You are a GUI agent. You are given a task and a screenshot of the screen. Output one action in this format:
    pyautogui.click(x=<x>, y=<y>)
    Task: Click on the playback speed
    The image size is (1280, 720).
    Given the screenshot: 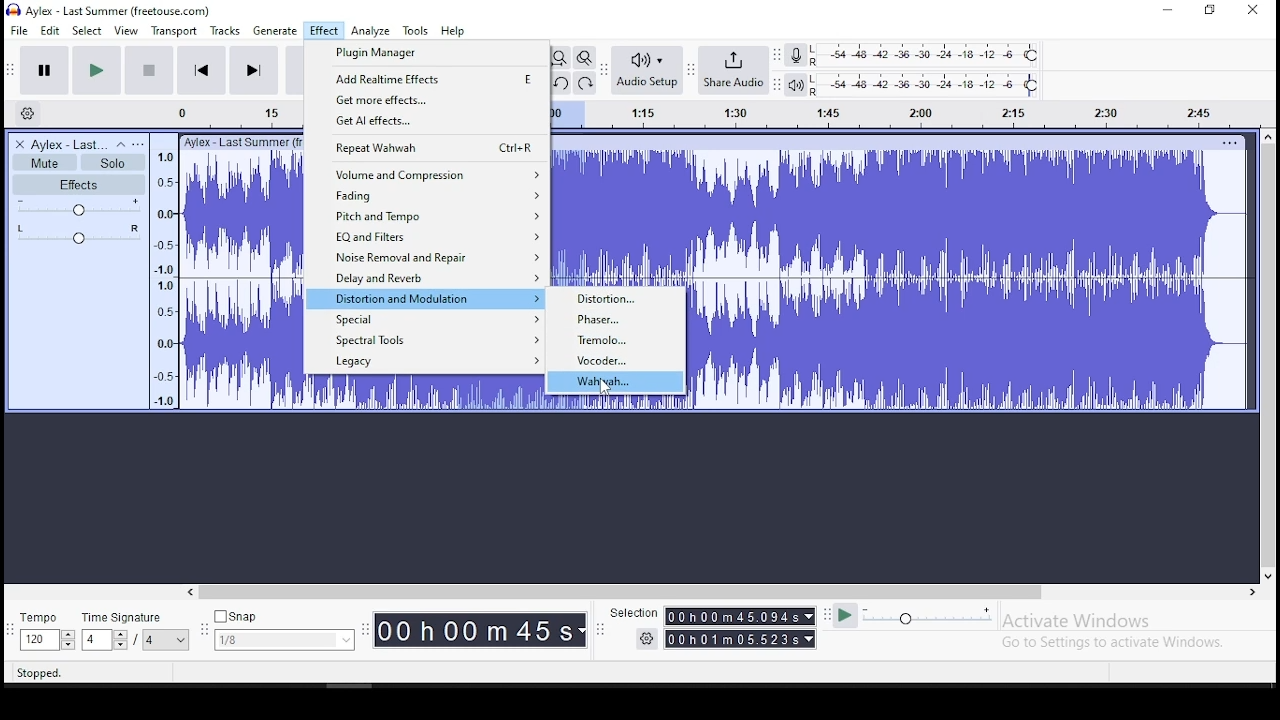 What is the action you would take?
    pyautogui.click(x=928, y=617)
    